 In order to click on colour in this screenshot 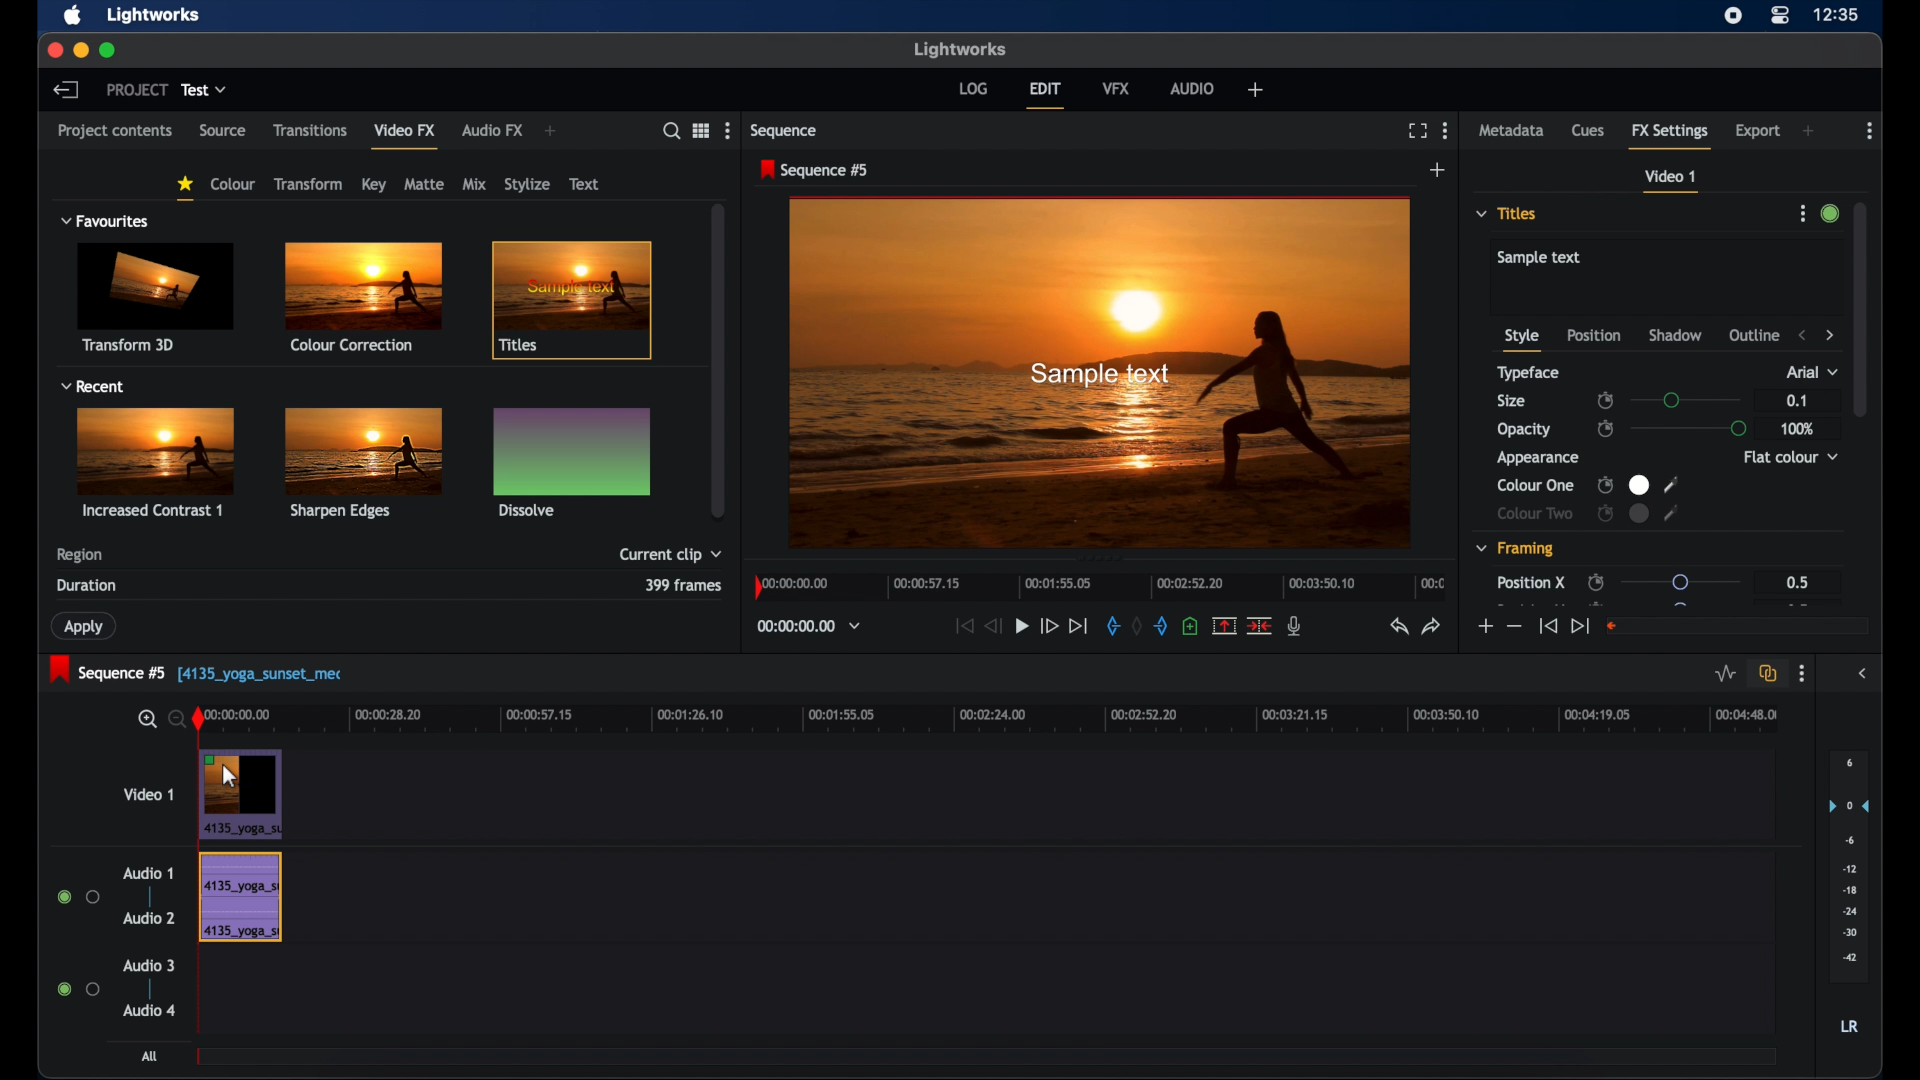, I will do `click(232, 184)`.